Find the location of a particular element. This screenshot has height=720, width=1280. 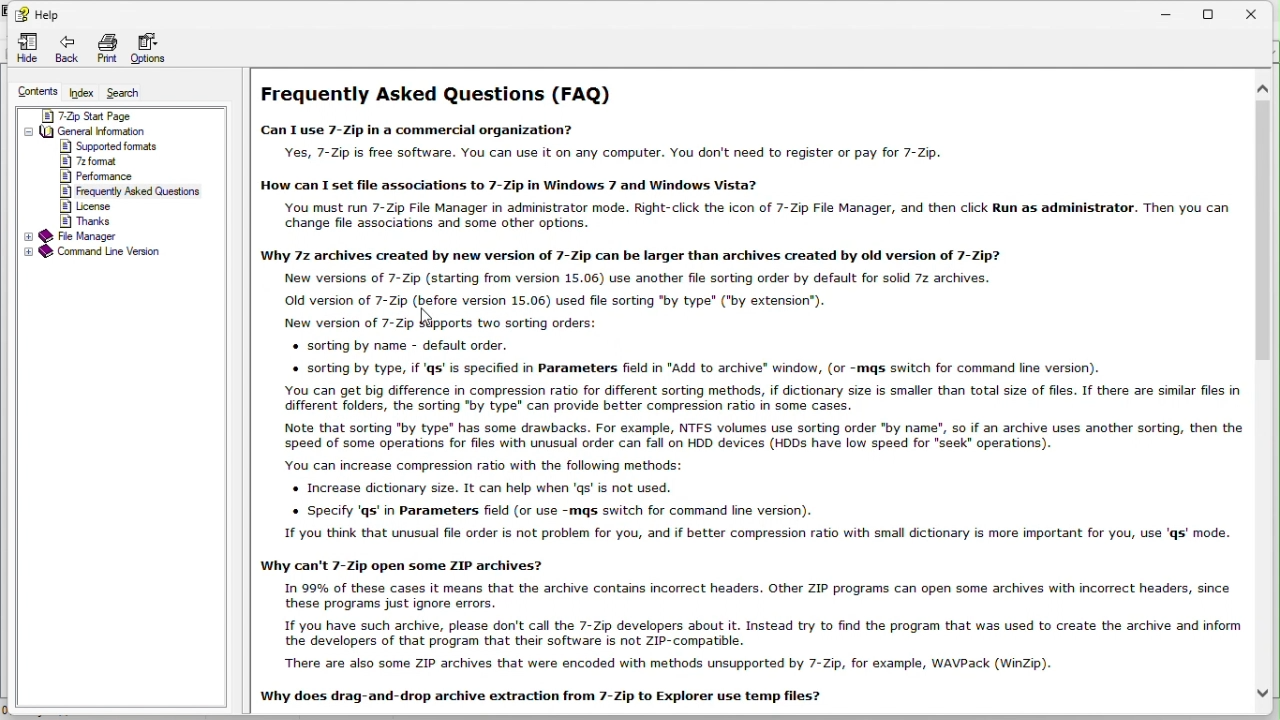

frequently asked questions is located at coordinates (126, 191).